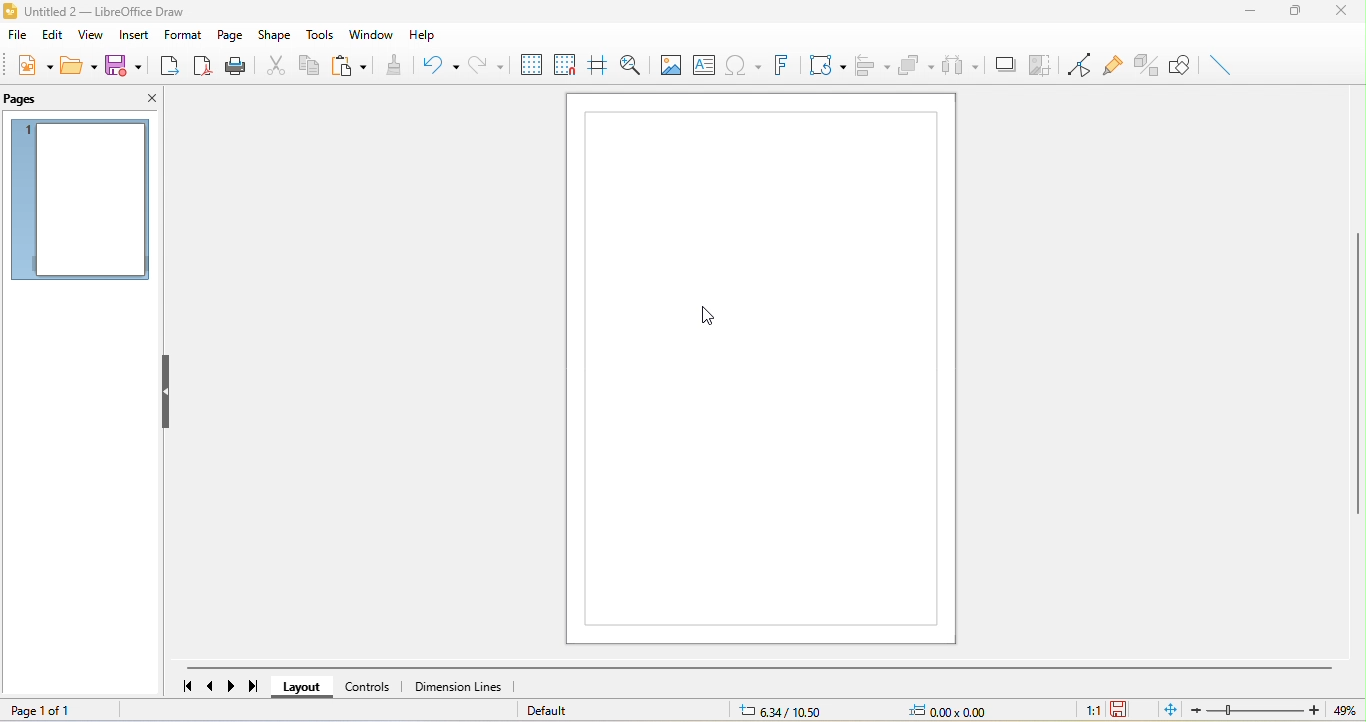 This screenshot has width=1366, height=722. What do you see at coordinates (760, 369) in the screenshot?
I see `Page` at bounding box center [760, 369].